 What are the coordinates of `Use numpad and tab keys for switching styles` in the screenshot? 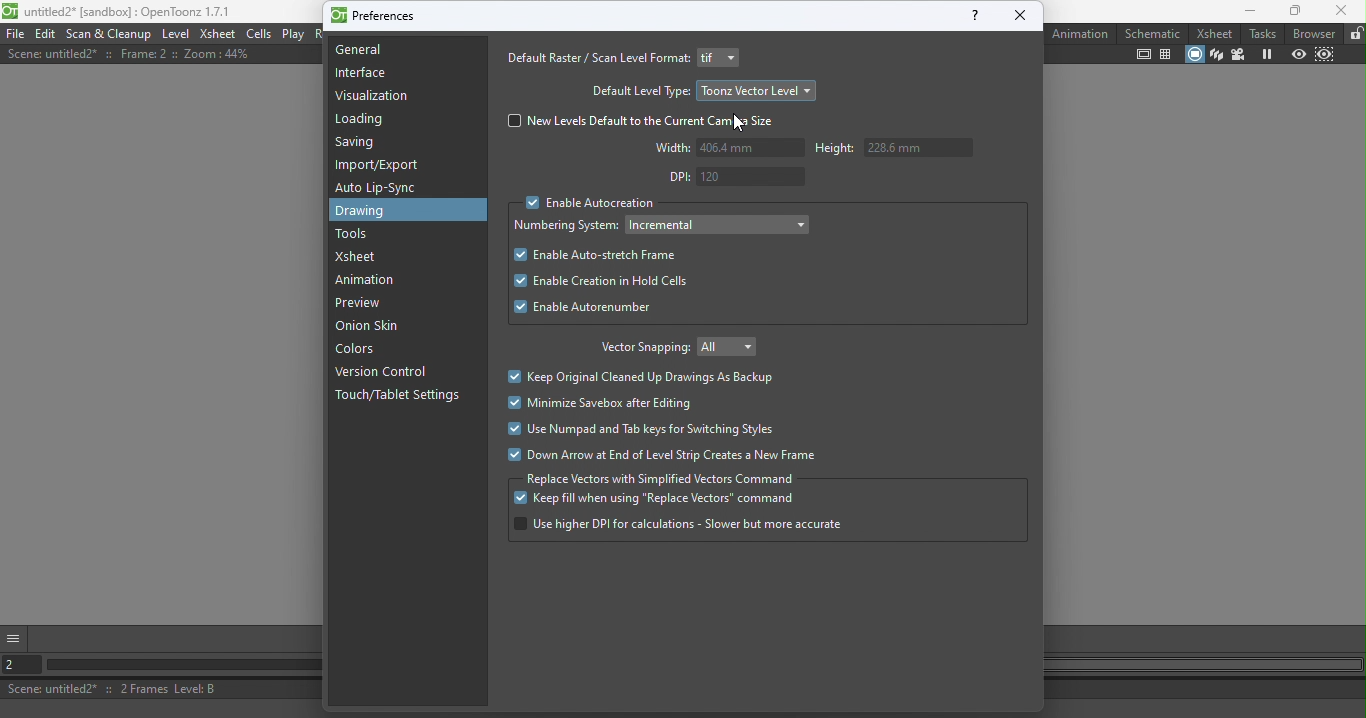 It's located at (641, 431).